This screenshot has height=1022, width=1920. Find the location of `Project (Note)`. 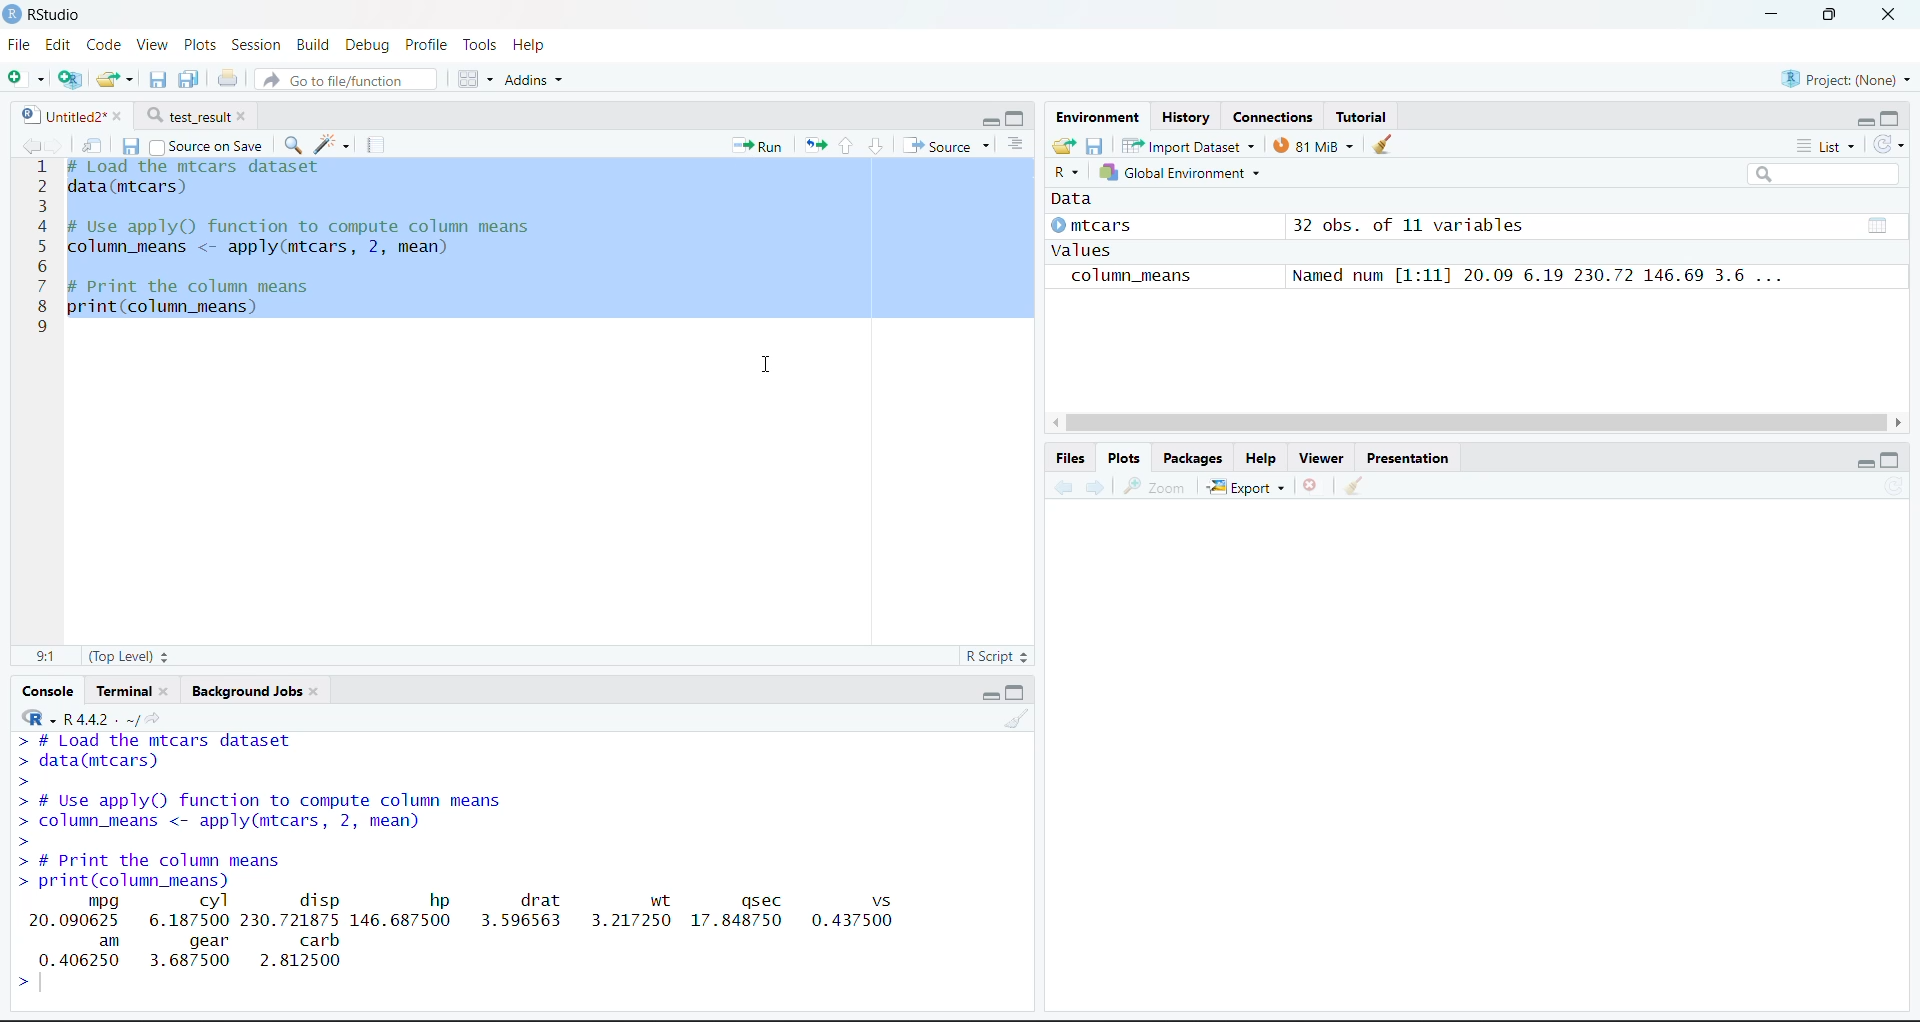

Project (Note) is located at coordinates (1843, 78).